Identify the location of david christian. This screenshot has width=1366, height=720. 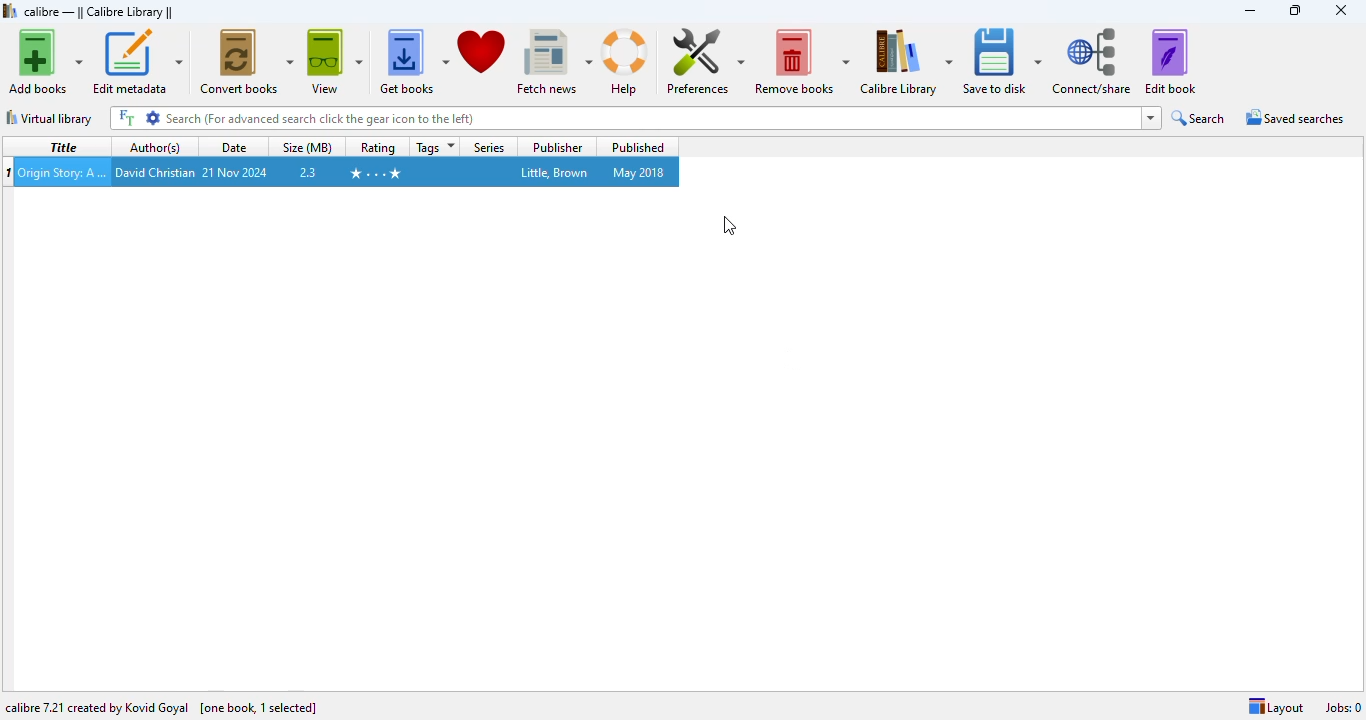
(155, 171).